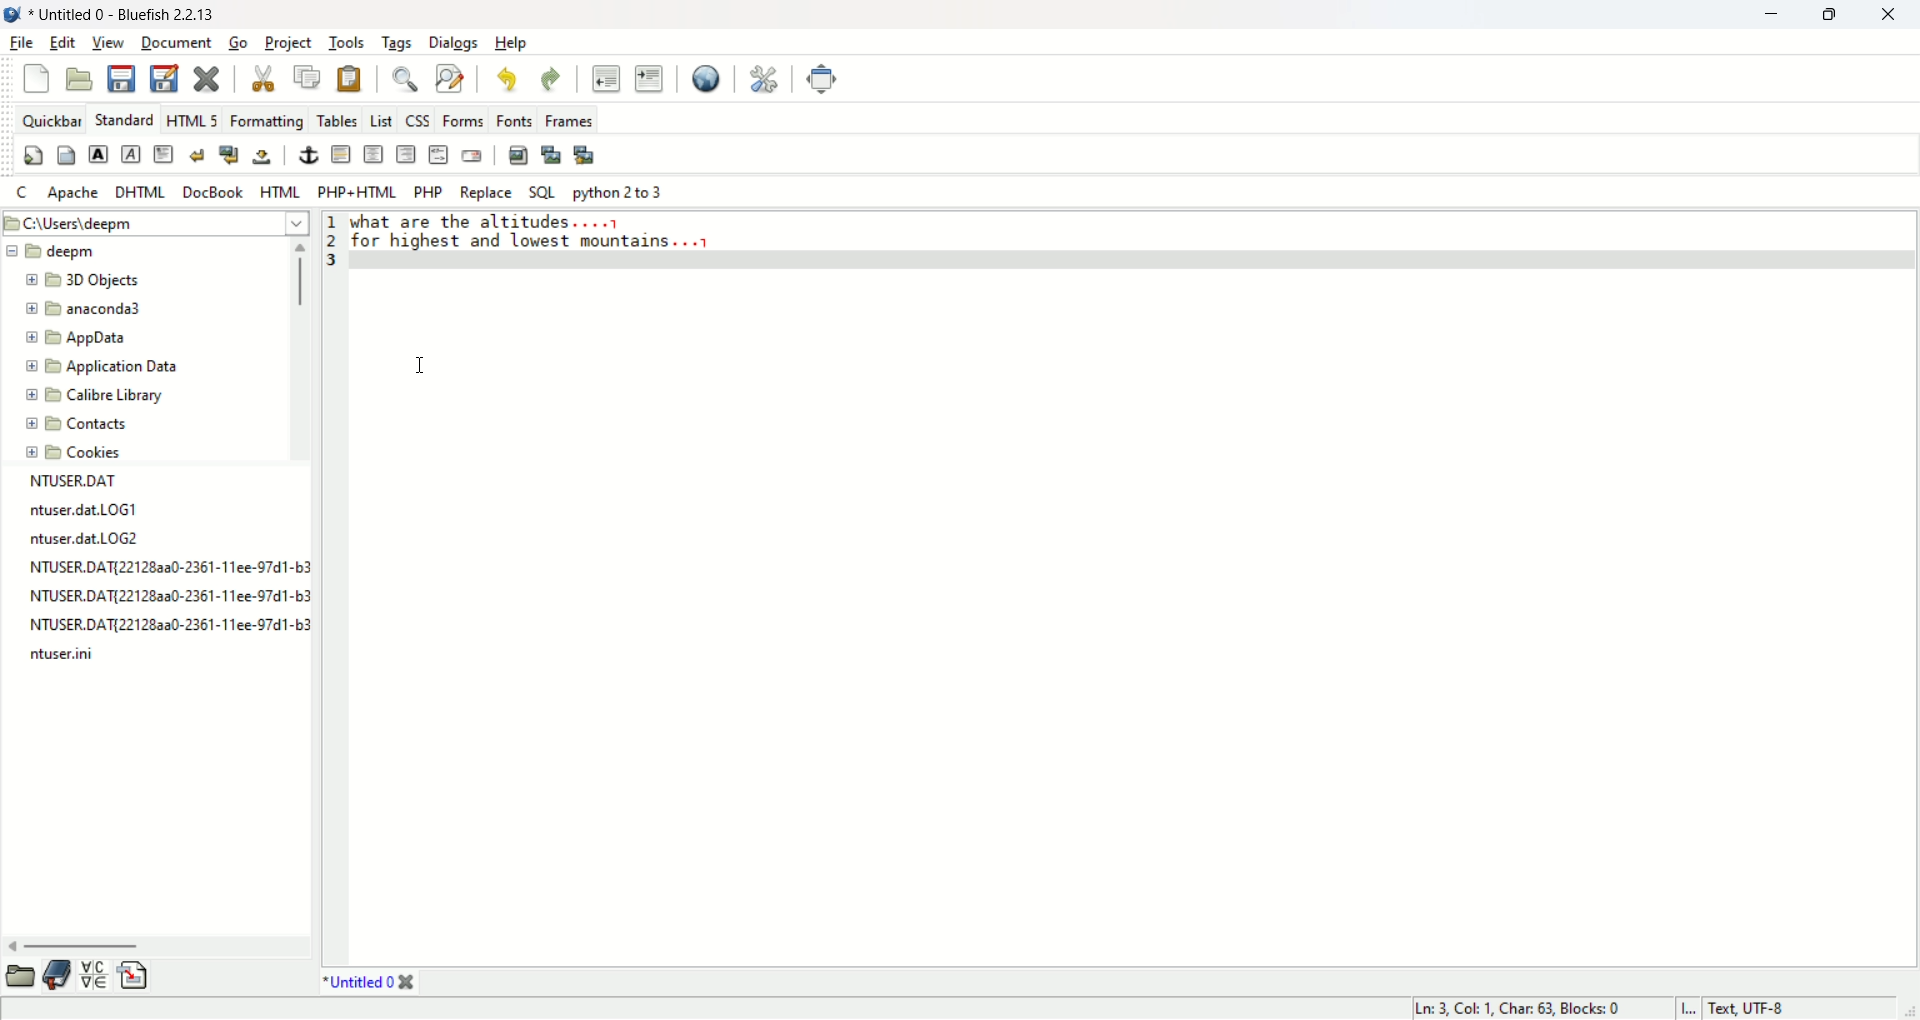 This screenshot has height=1020, width=1920. Describe the element at coordinates (76, 452) in the screenshot. I see `cookies` at that location.